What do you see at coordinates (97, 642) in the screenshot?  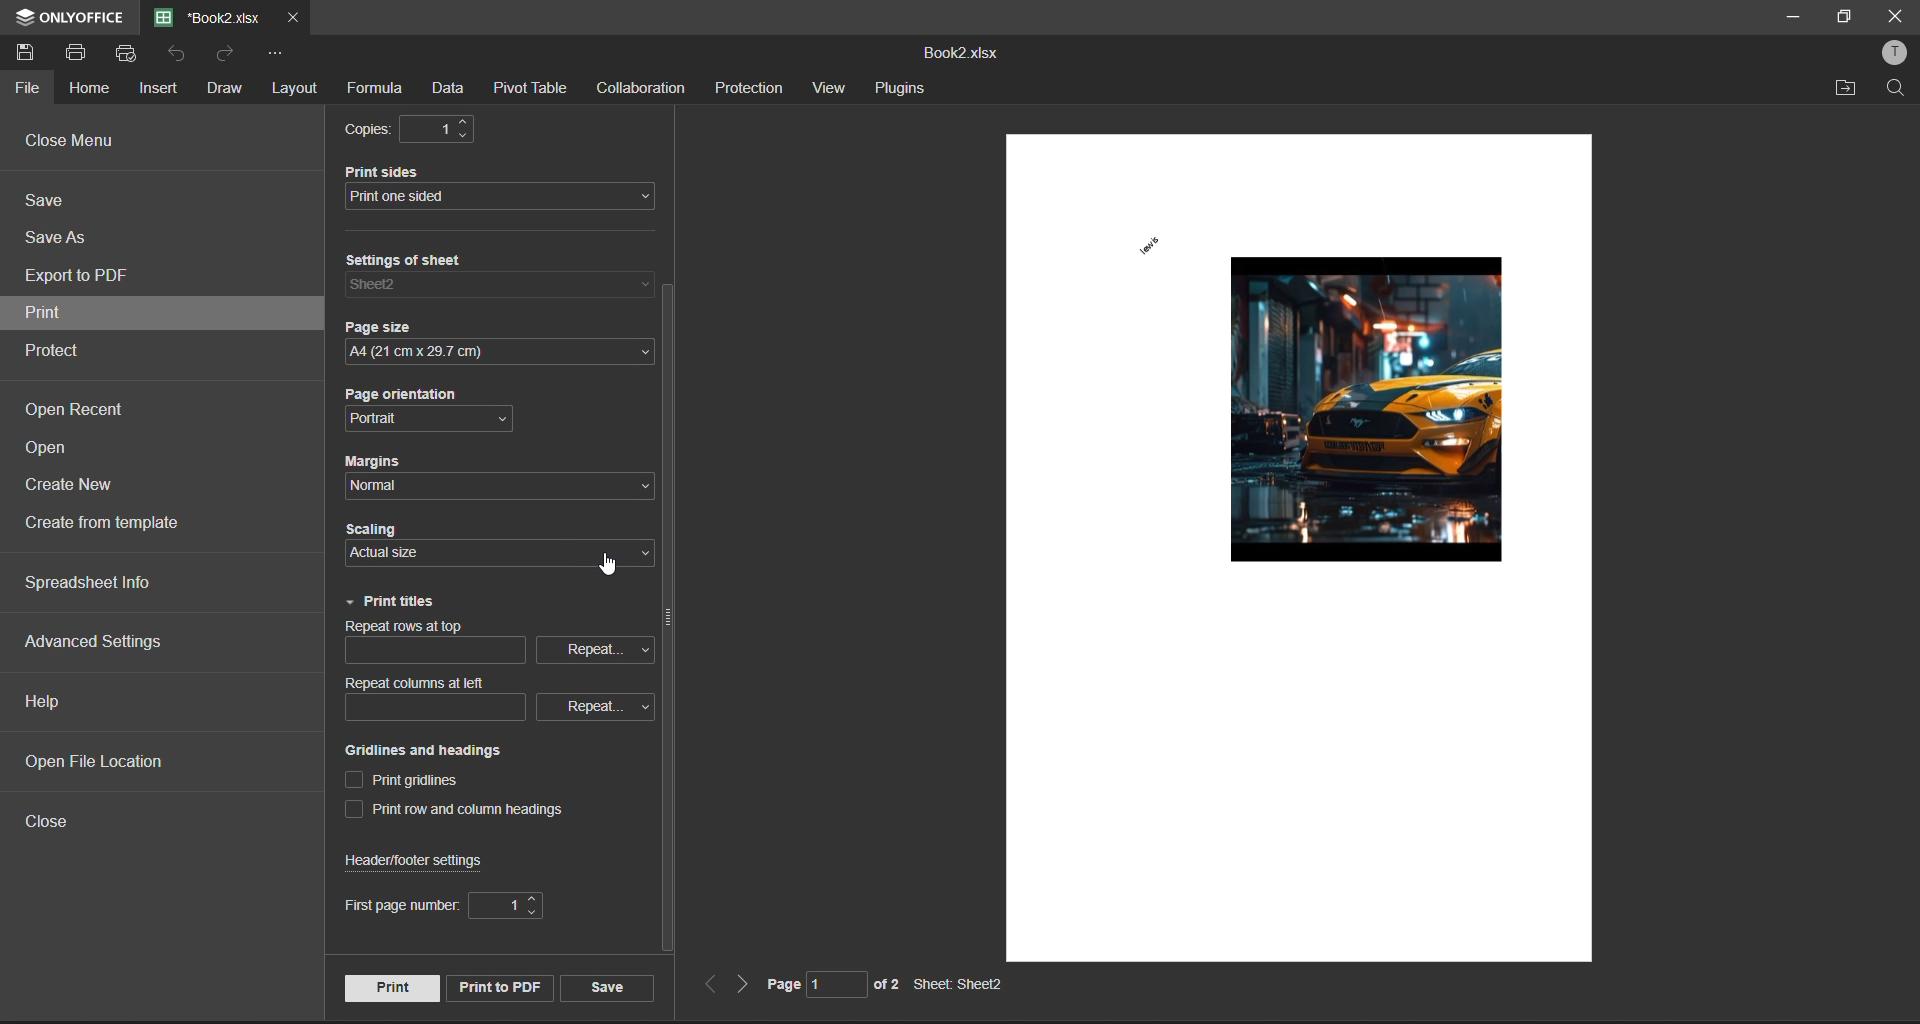 I see `advanced settings` at bounding box center [97, 642].